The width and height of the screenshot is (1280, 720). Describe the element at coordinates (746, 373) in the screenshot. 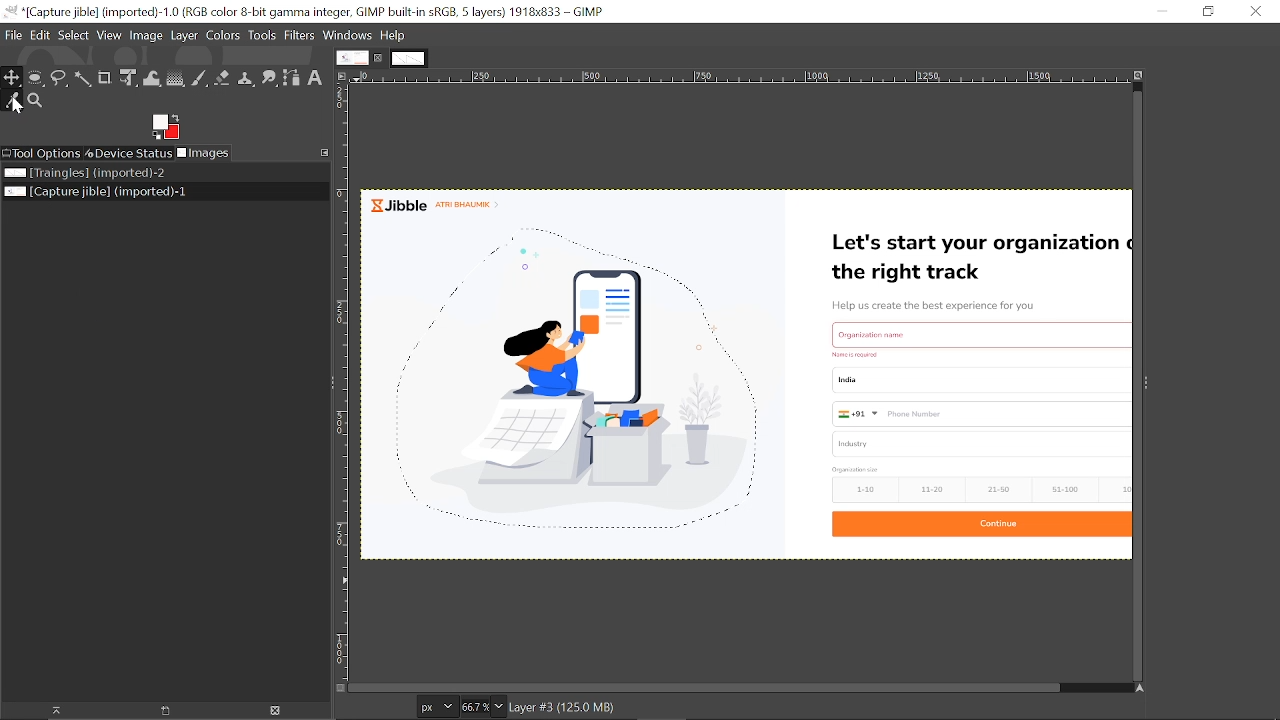

I see `Current image` at that location.